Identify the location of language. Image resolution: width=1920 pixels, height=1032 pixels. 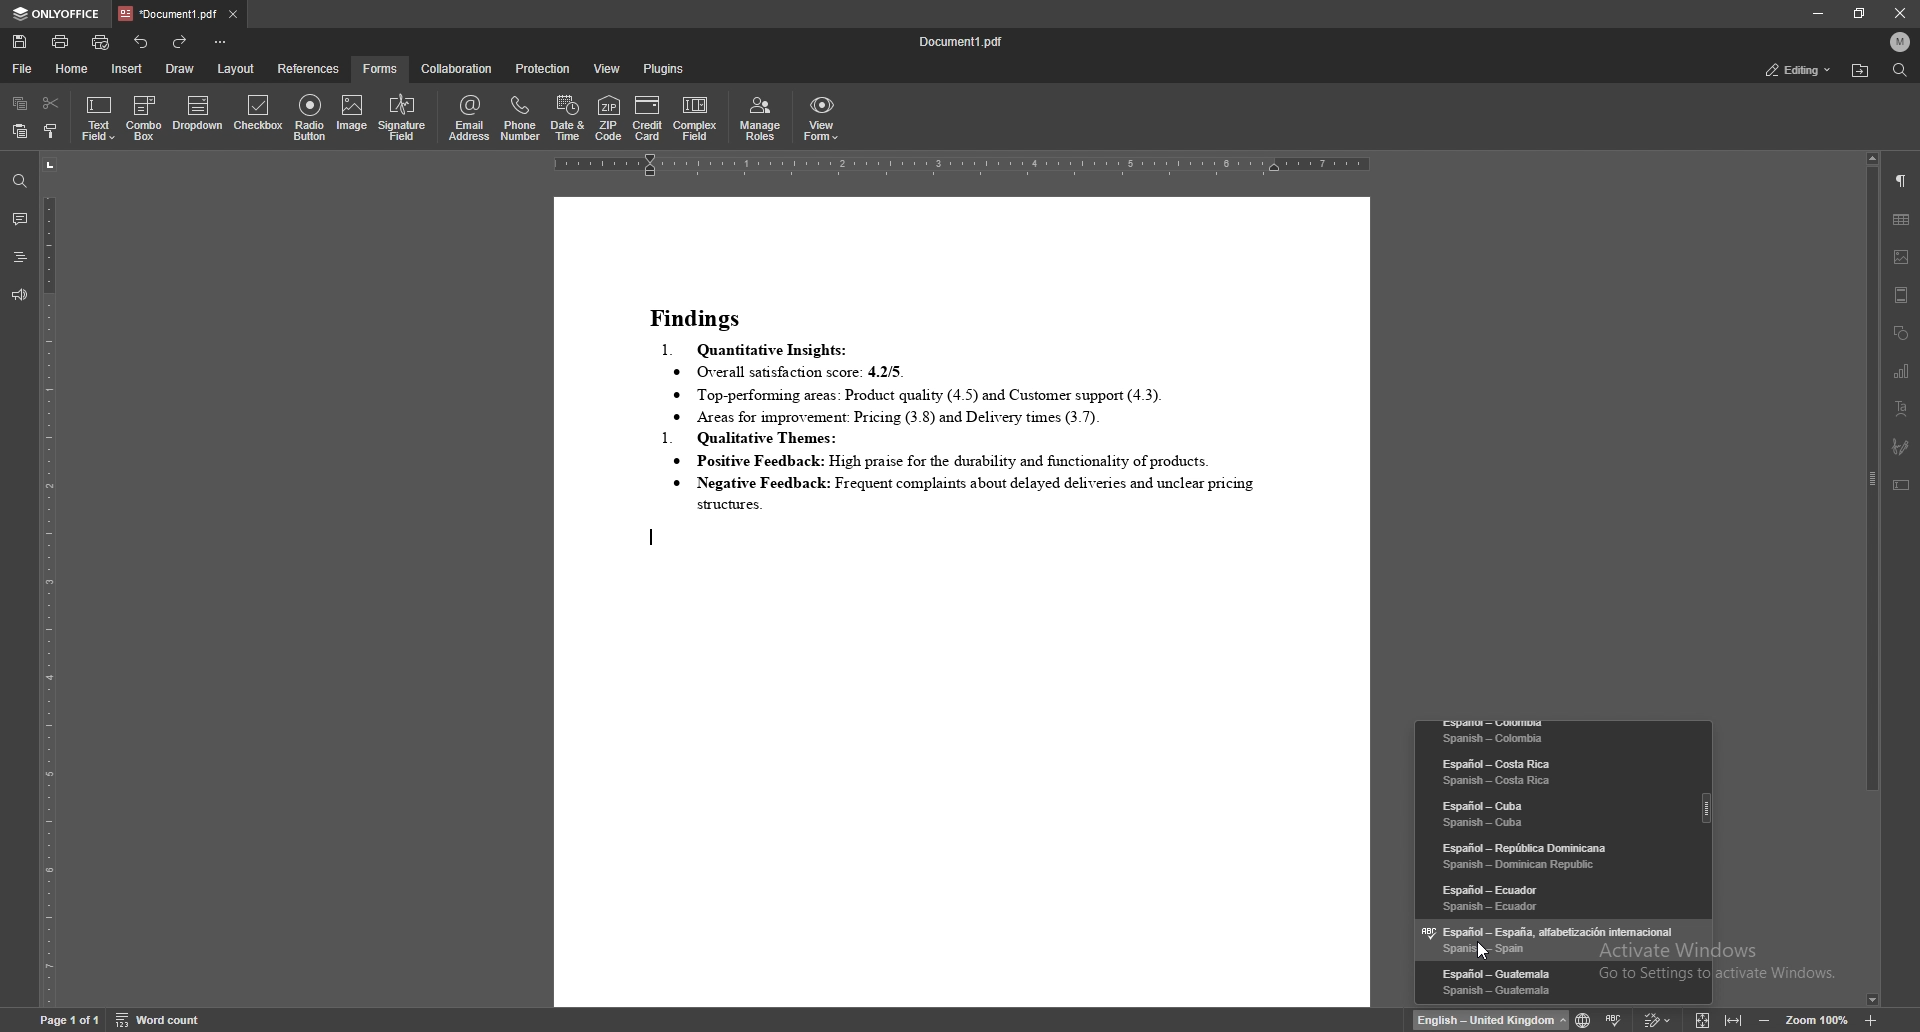
(1554, 734).